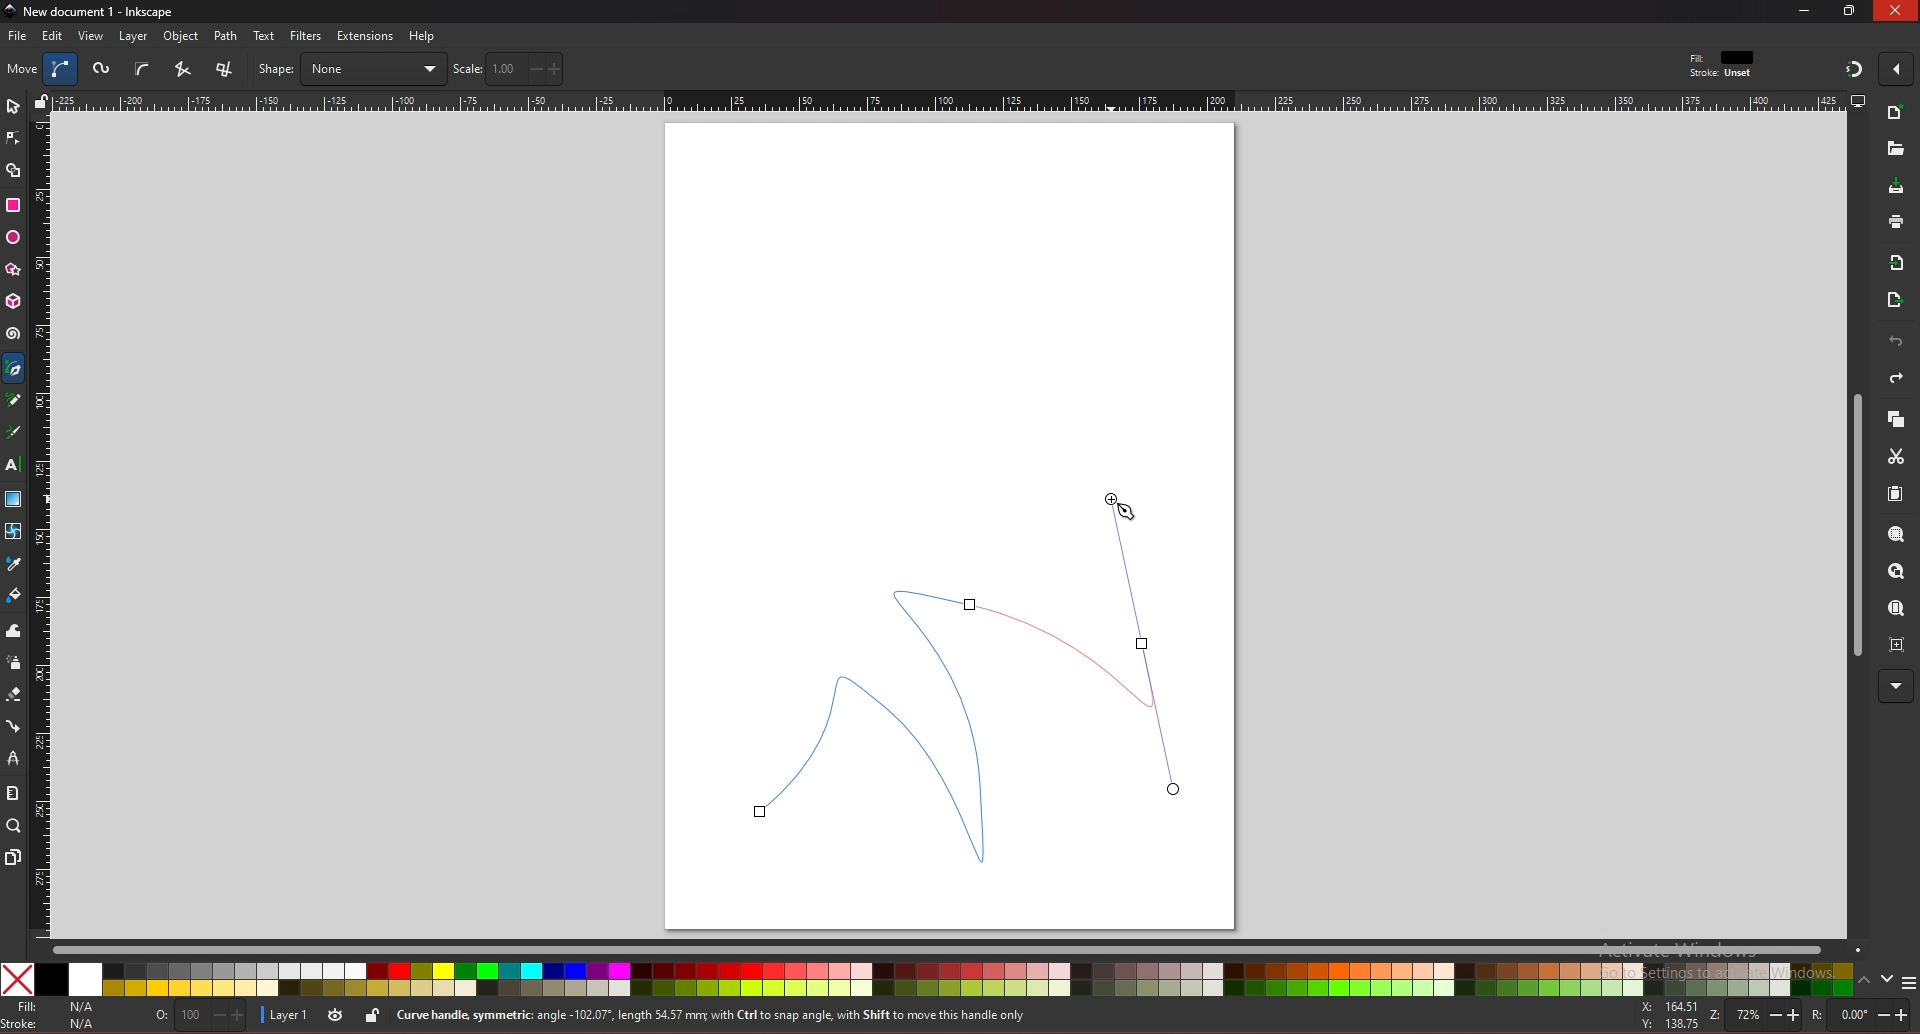  What do you see at coordinates (54, 1007) in the screenshot?
I see `fill` at bounding box center [54, 1007].